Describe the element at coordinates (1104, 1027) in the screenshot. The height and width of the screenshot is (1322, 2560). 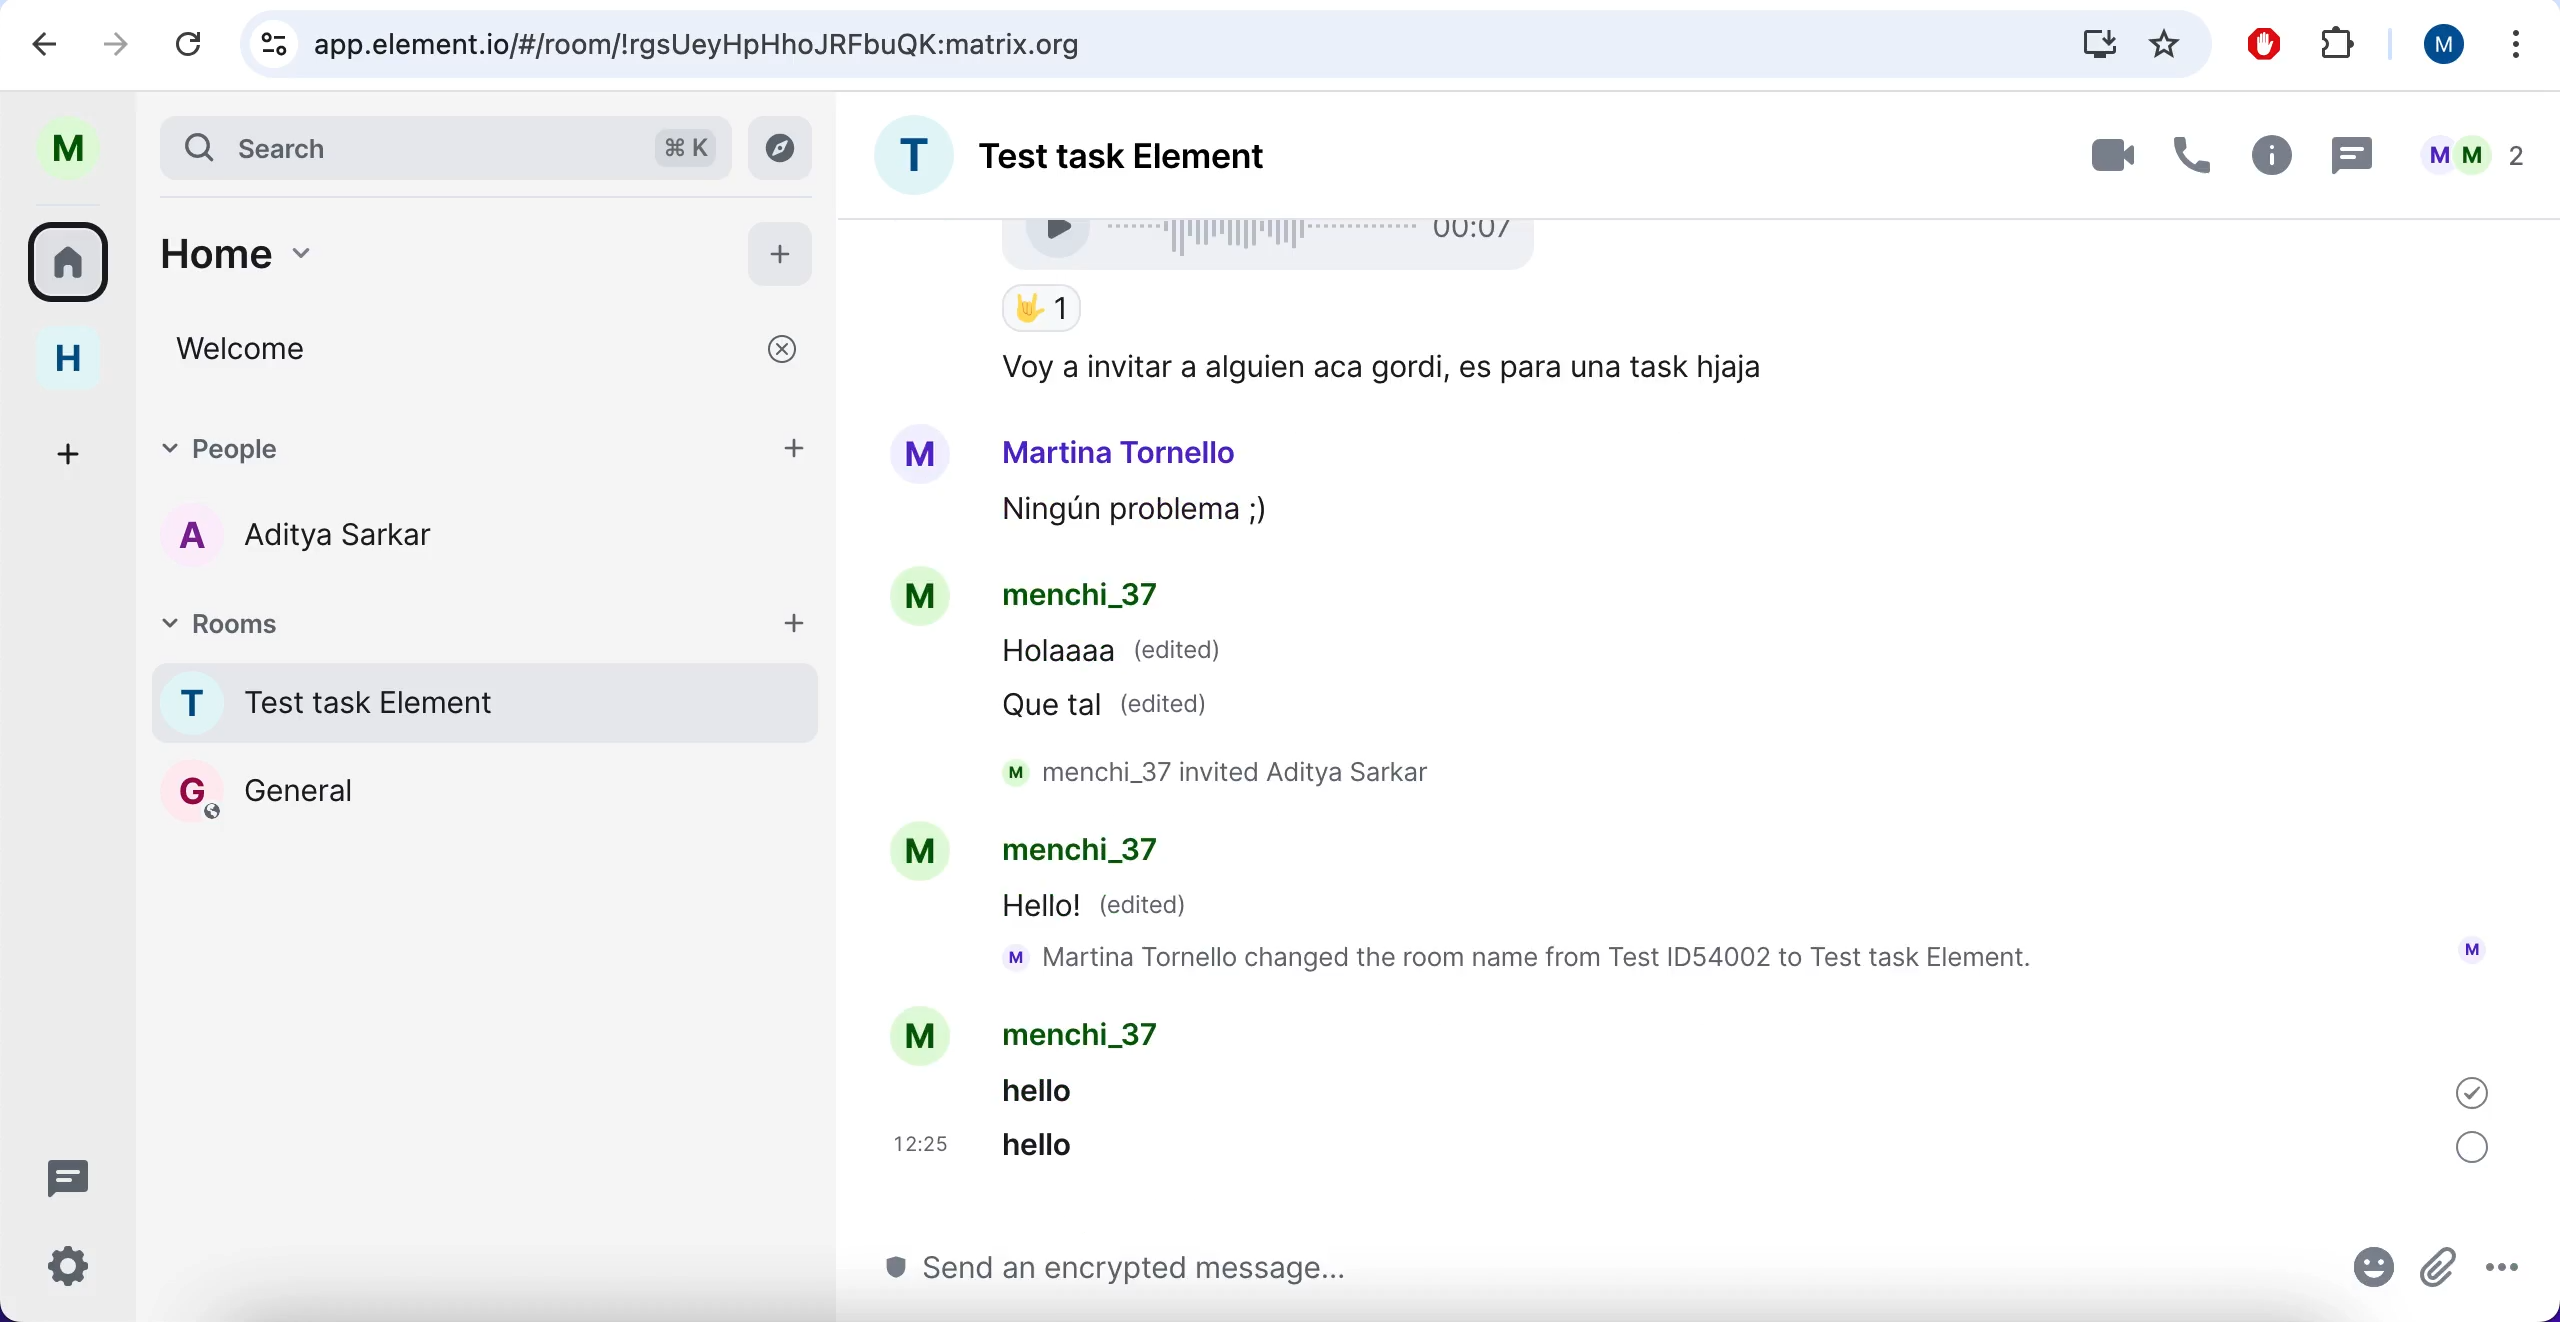
I see `menchi_37` at that location.